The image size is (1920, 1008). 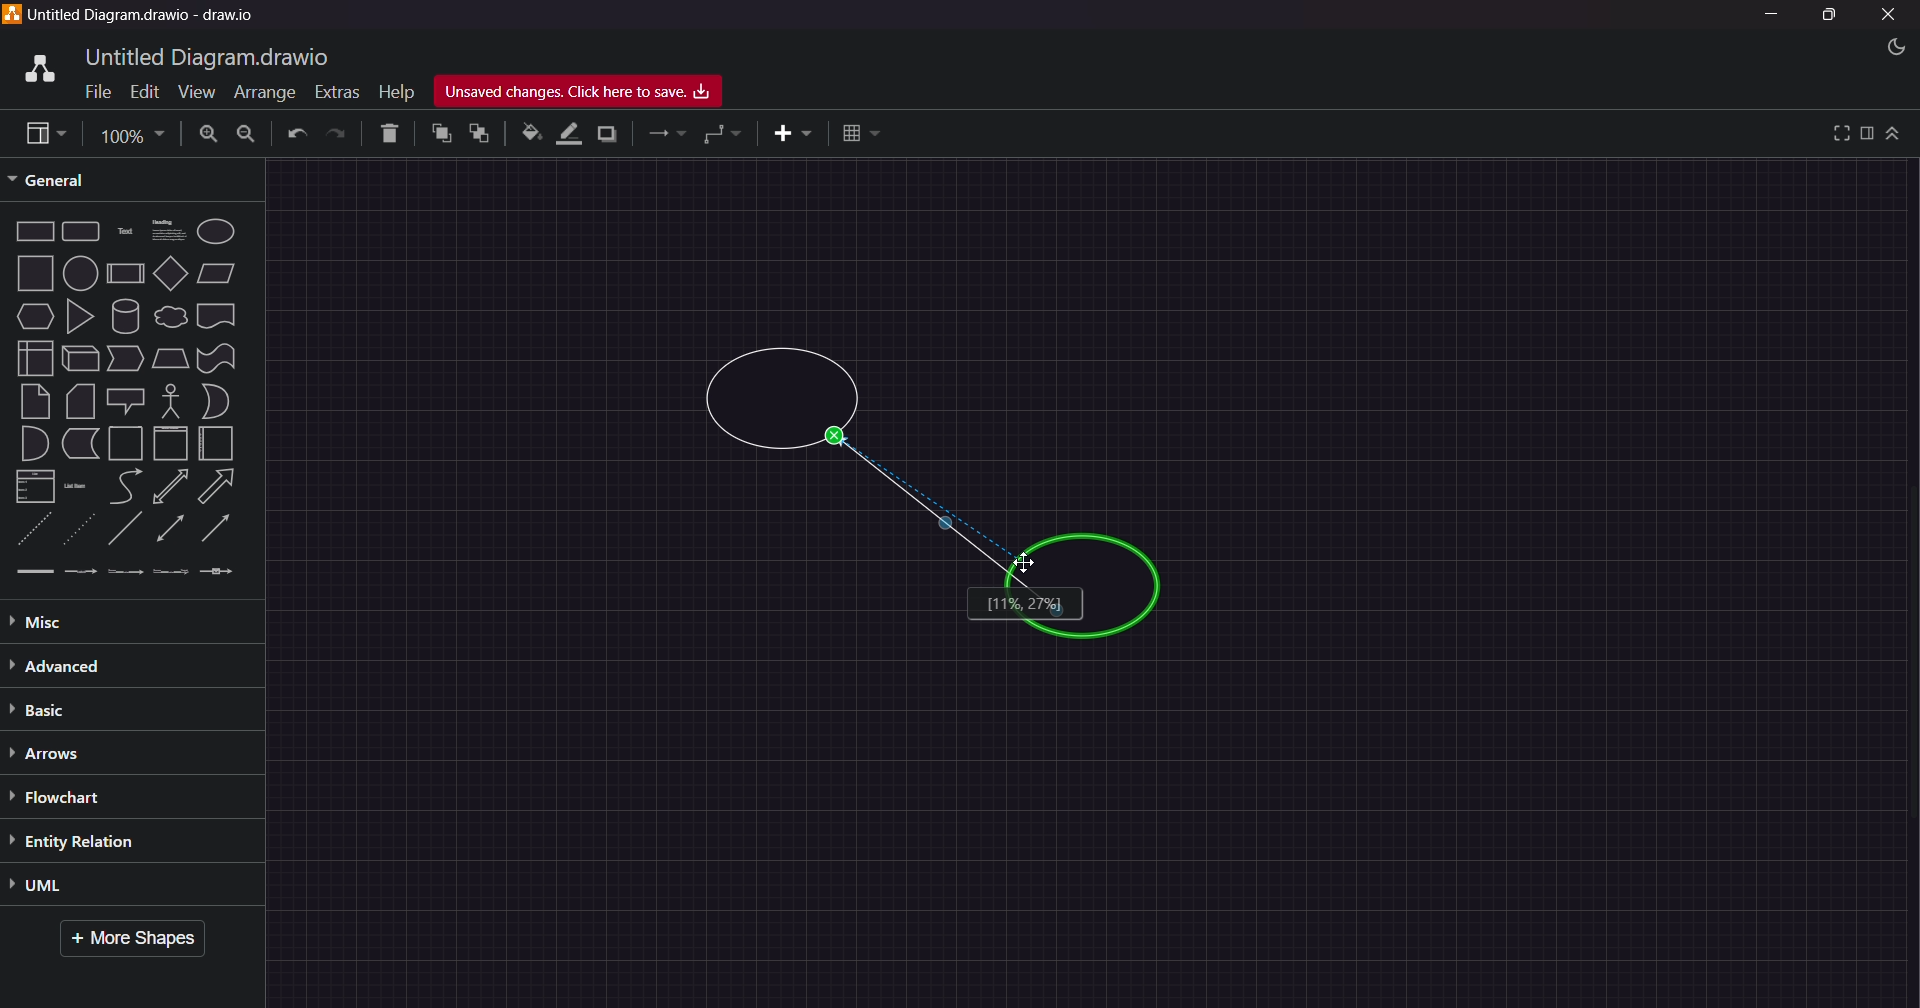 What do you see at coordinates (140, 940) in the screenshot?
I see `More Shapes` at bounding box center [140, 940].